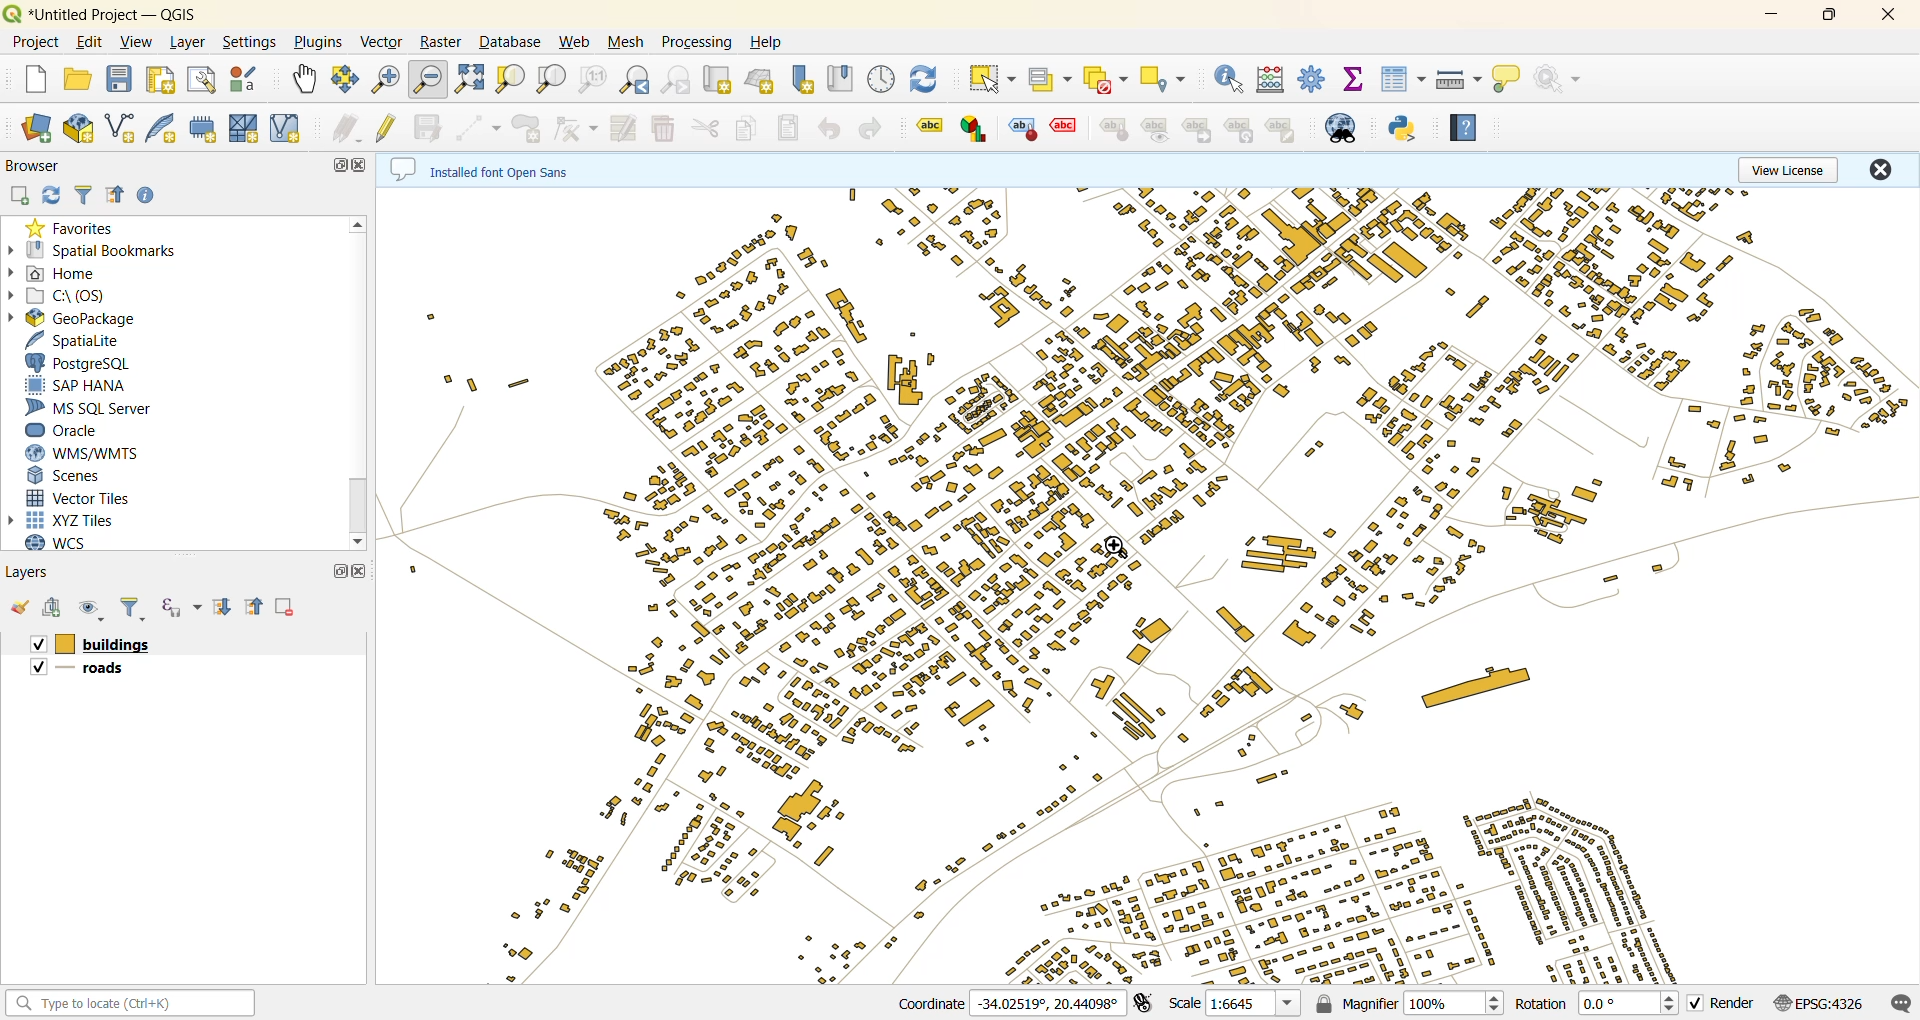 This screenshot has height=1020, width=1920. Describe the element at coordinates (70, 520) in the screenshot. I see `xyz tiles` at that location.